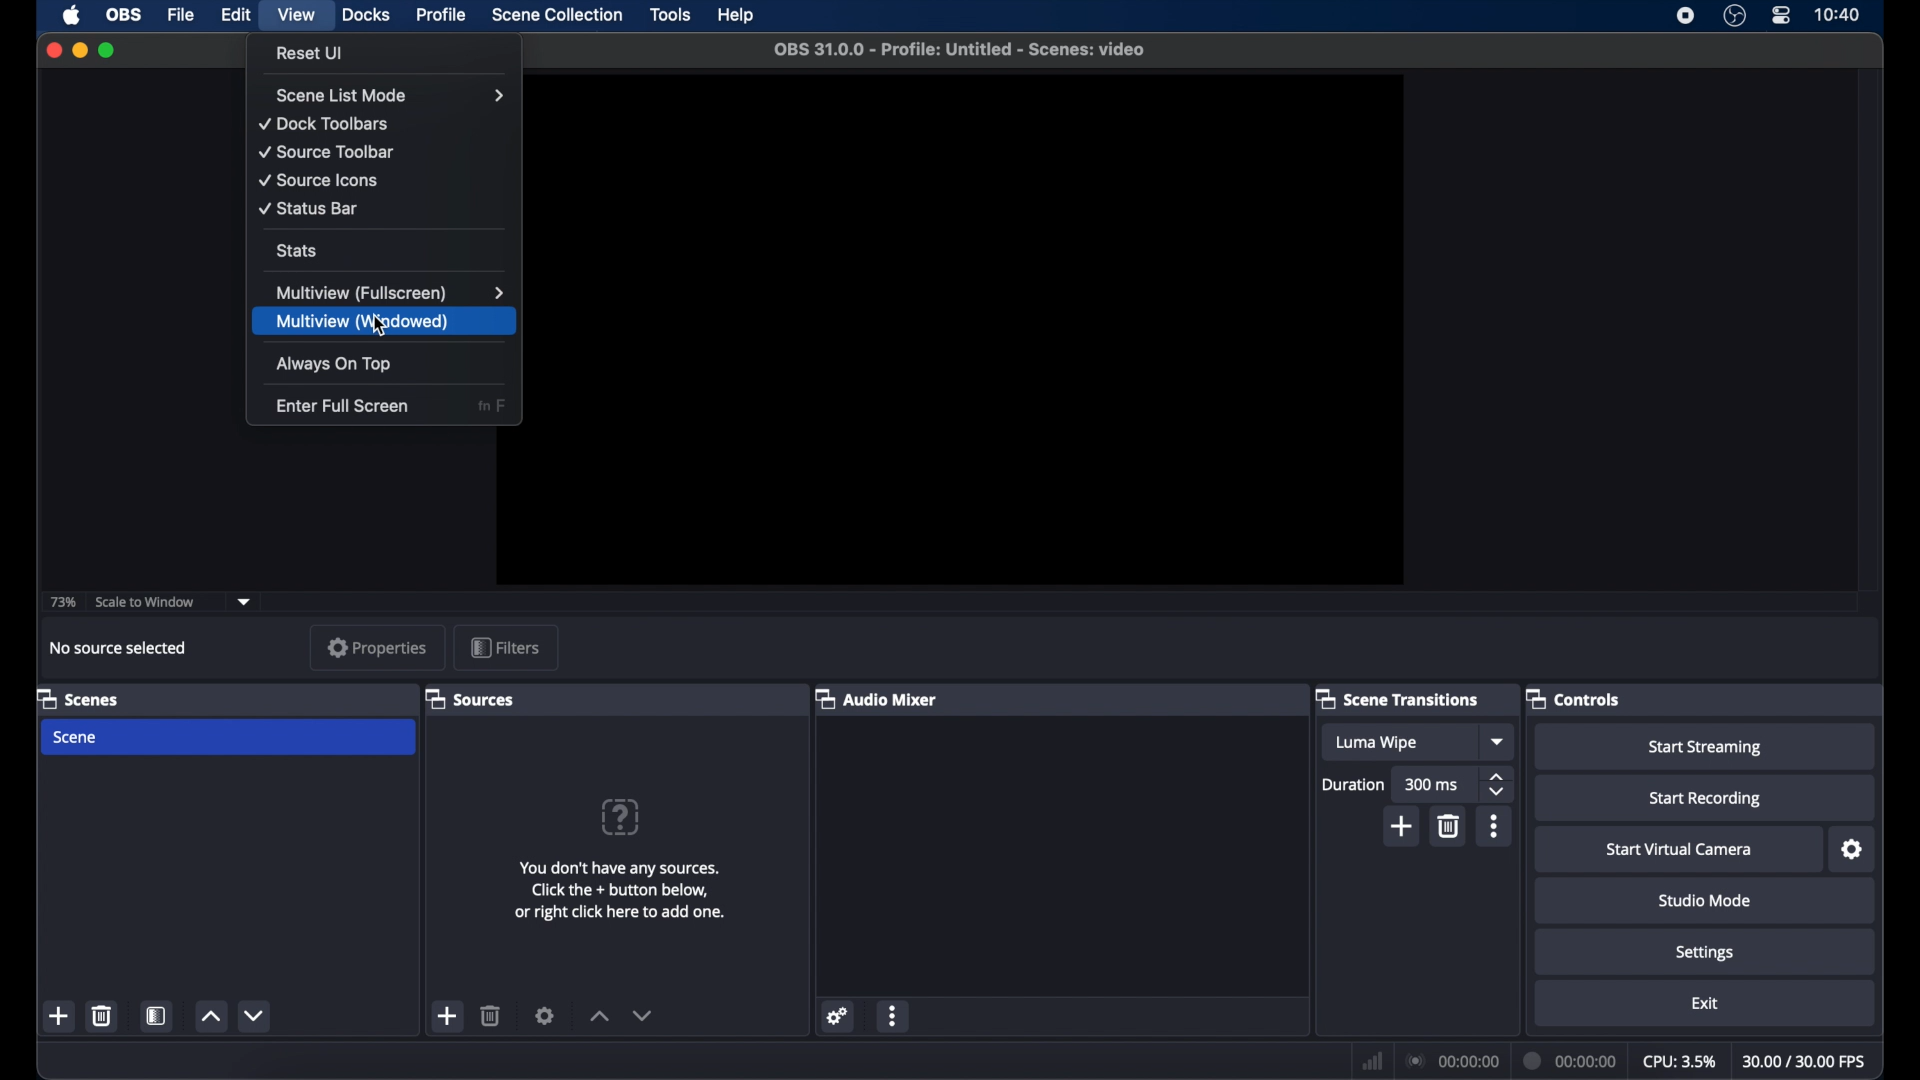  I want to click on scene list mode, so click(390, 95).